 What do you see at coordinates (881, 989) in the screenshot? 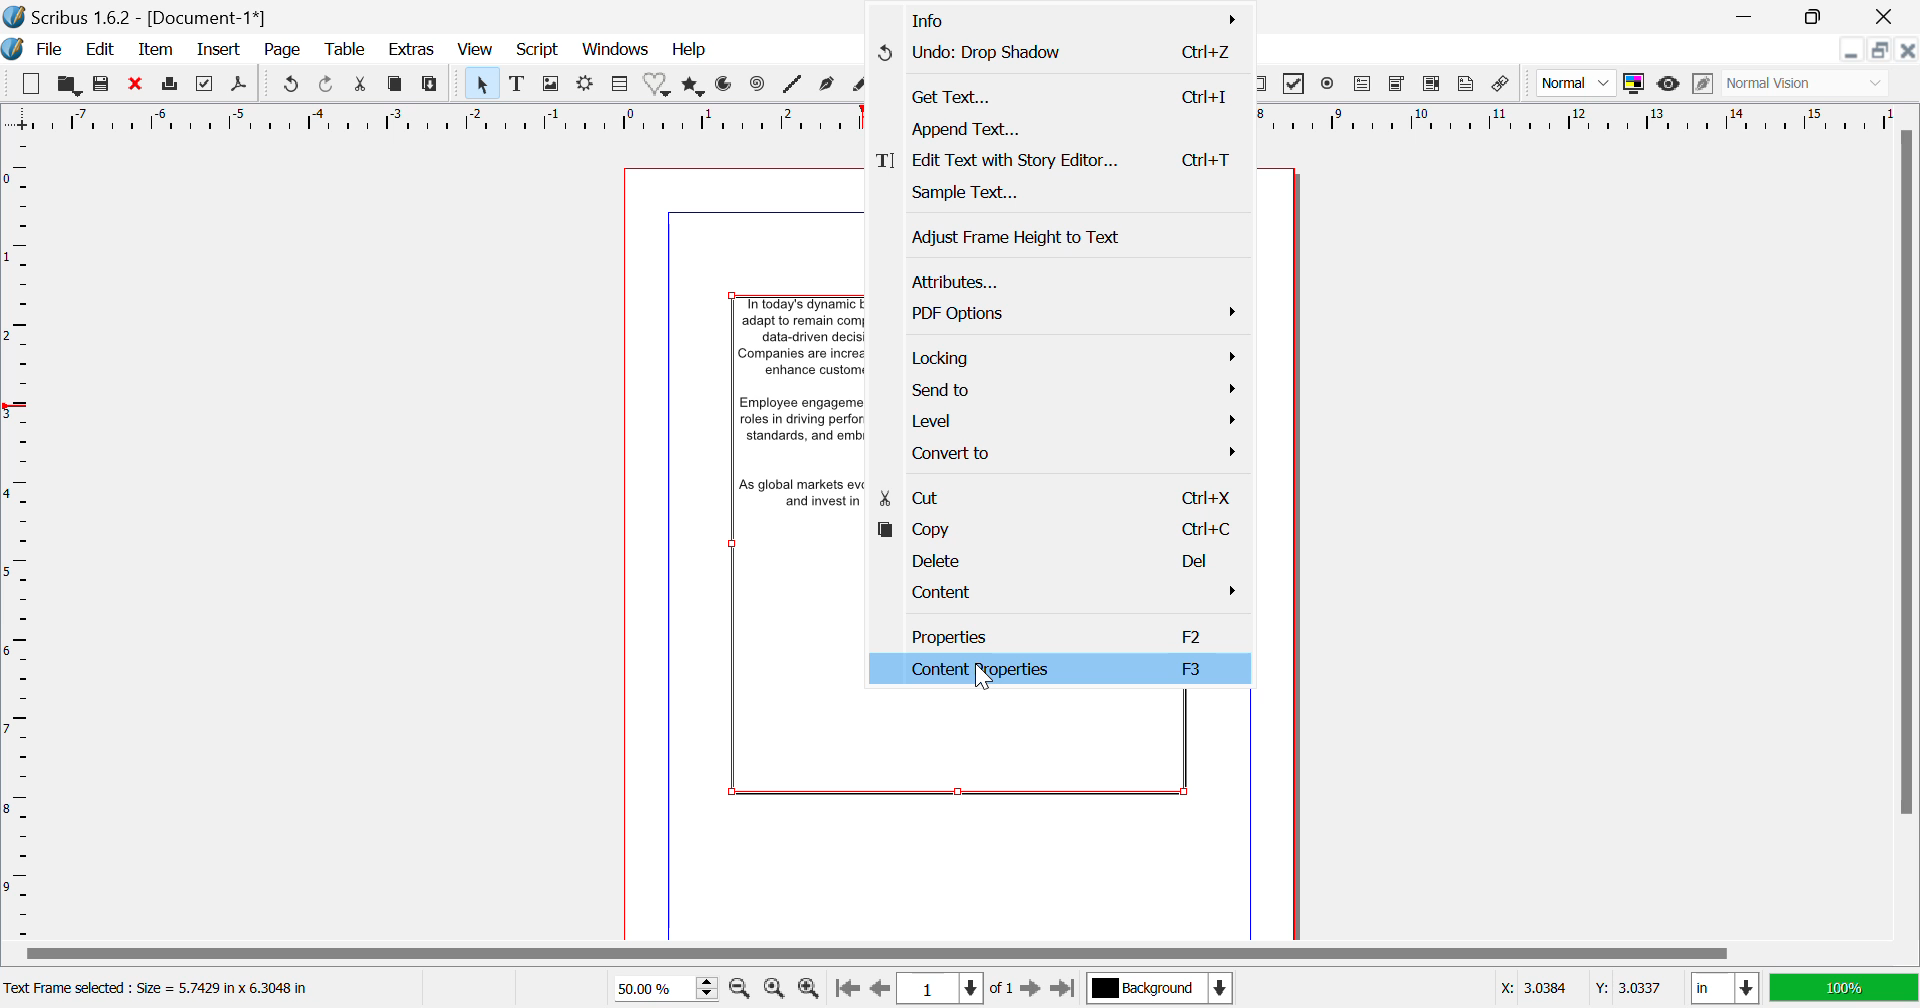
I see `Previous Page` at bounding box center [881, 989].